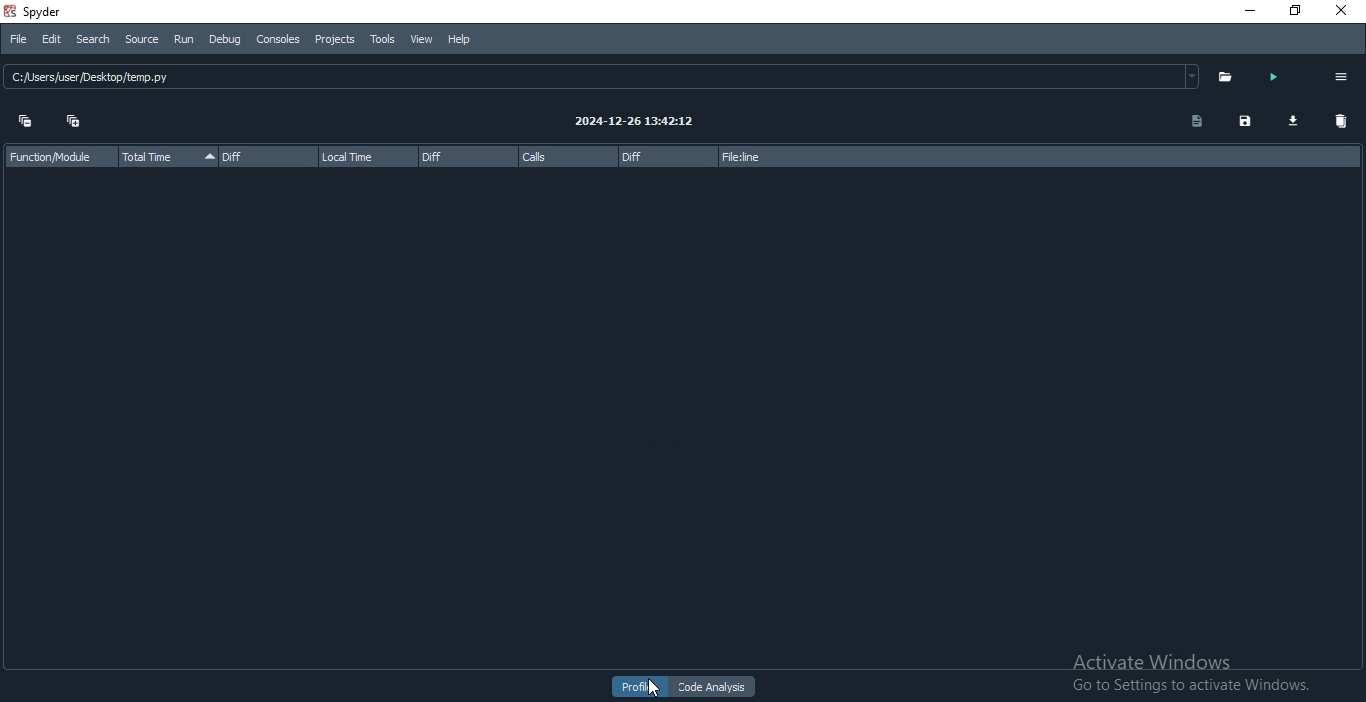  I want to click on Spyder, so click(73, 12).